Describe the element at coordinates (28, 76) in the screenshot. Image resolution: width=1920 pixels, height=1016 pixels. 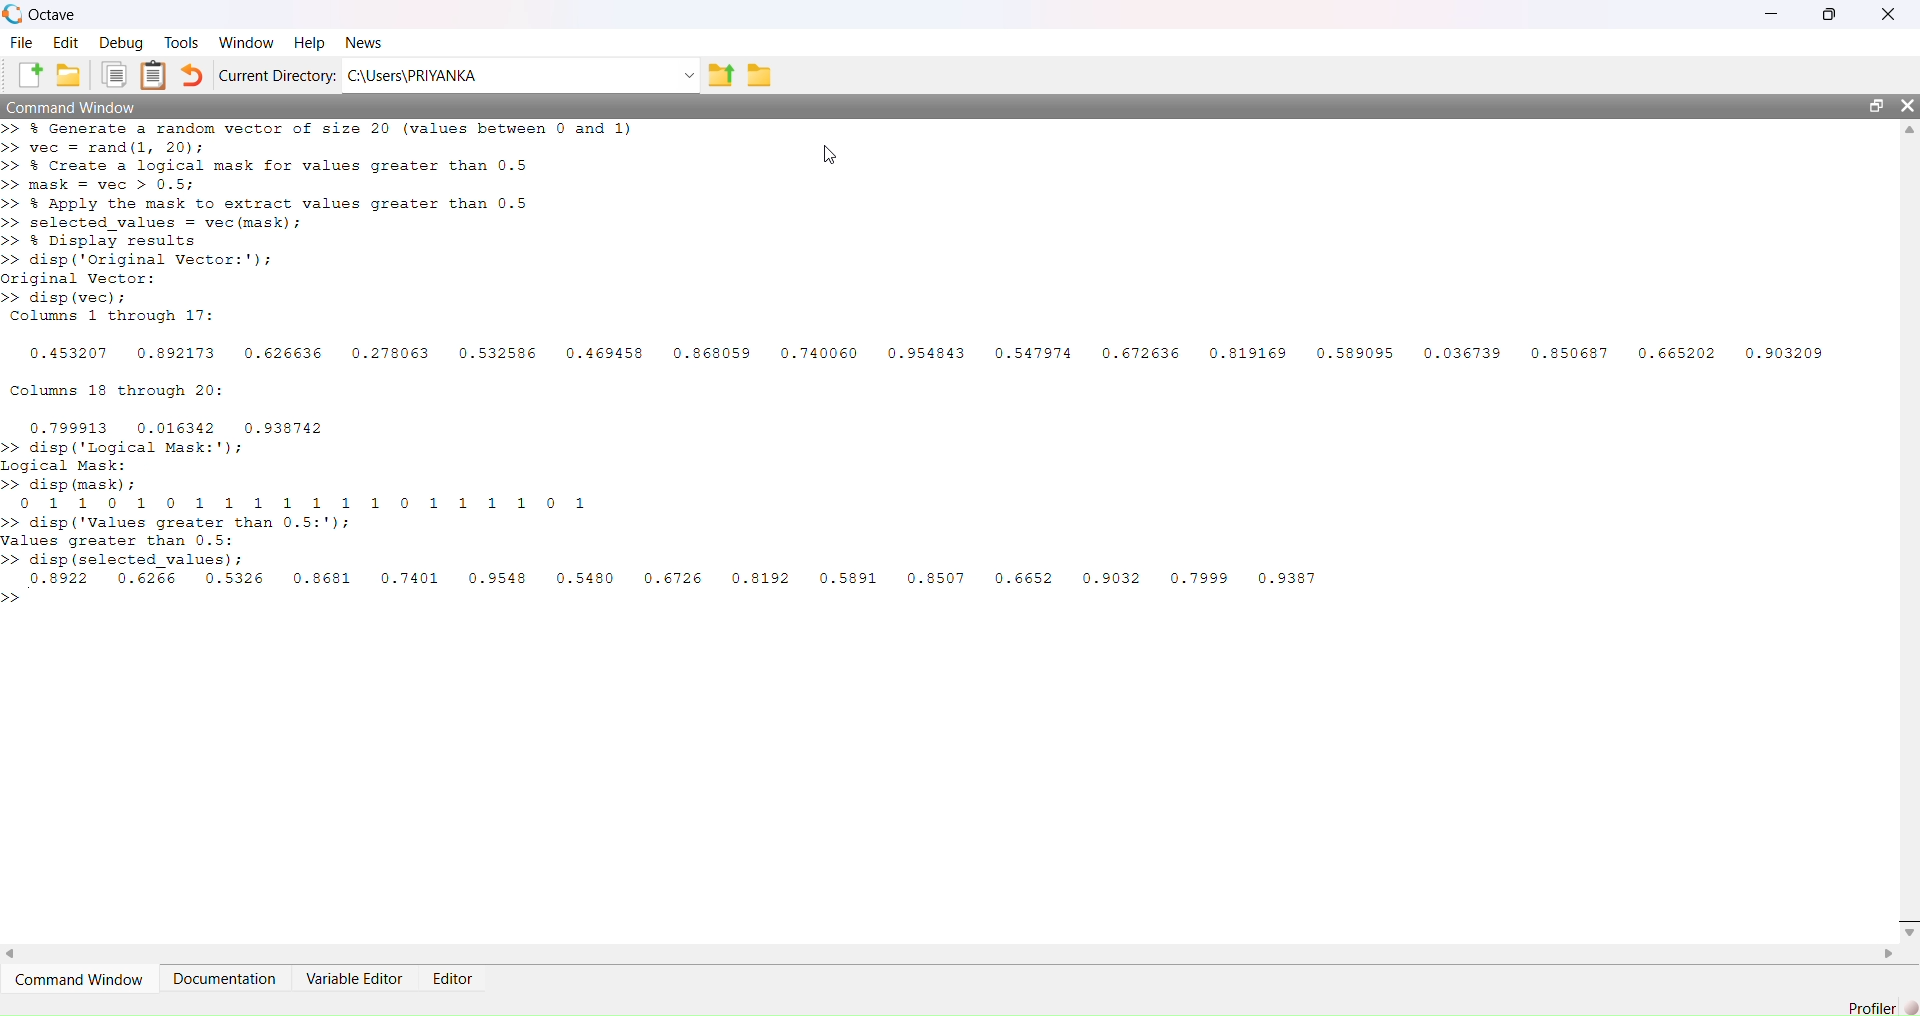
I see `Create a file` at that location.